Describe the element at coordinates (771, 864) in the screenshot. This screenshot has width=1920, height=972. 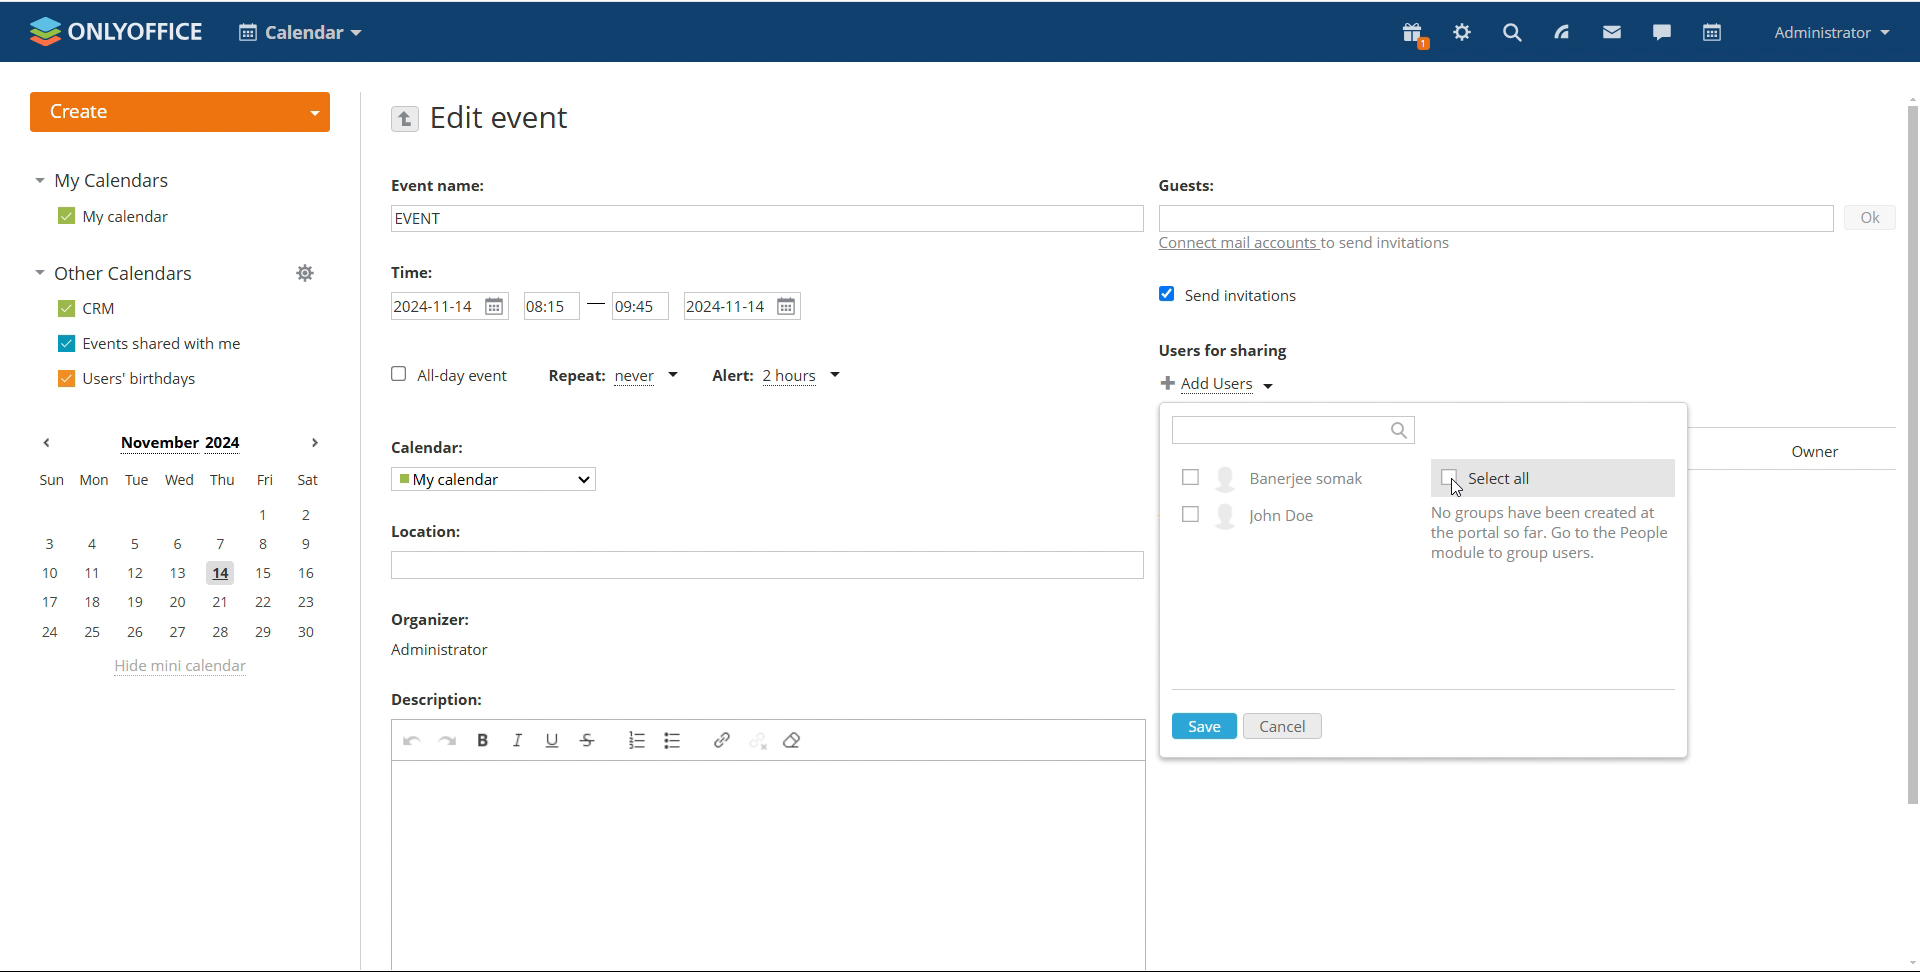
I see `add description` at that location.